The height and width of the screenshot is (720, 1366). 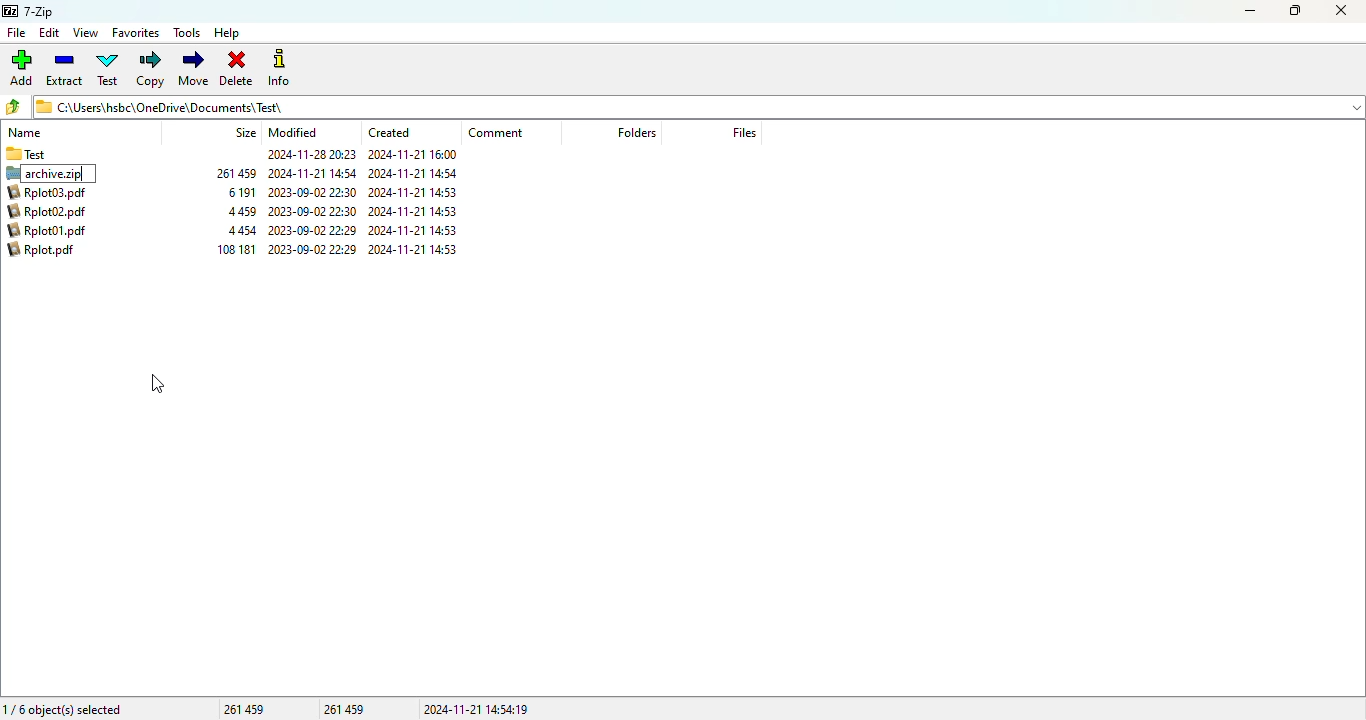 What do you see at coordinates (22, 68) in the screenshot?
I see `add` at bounding box center [22, 68].